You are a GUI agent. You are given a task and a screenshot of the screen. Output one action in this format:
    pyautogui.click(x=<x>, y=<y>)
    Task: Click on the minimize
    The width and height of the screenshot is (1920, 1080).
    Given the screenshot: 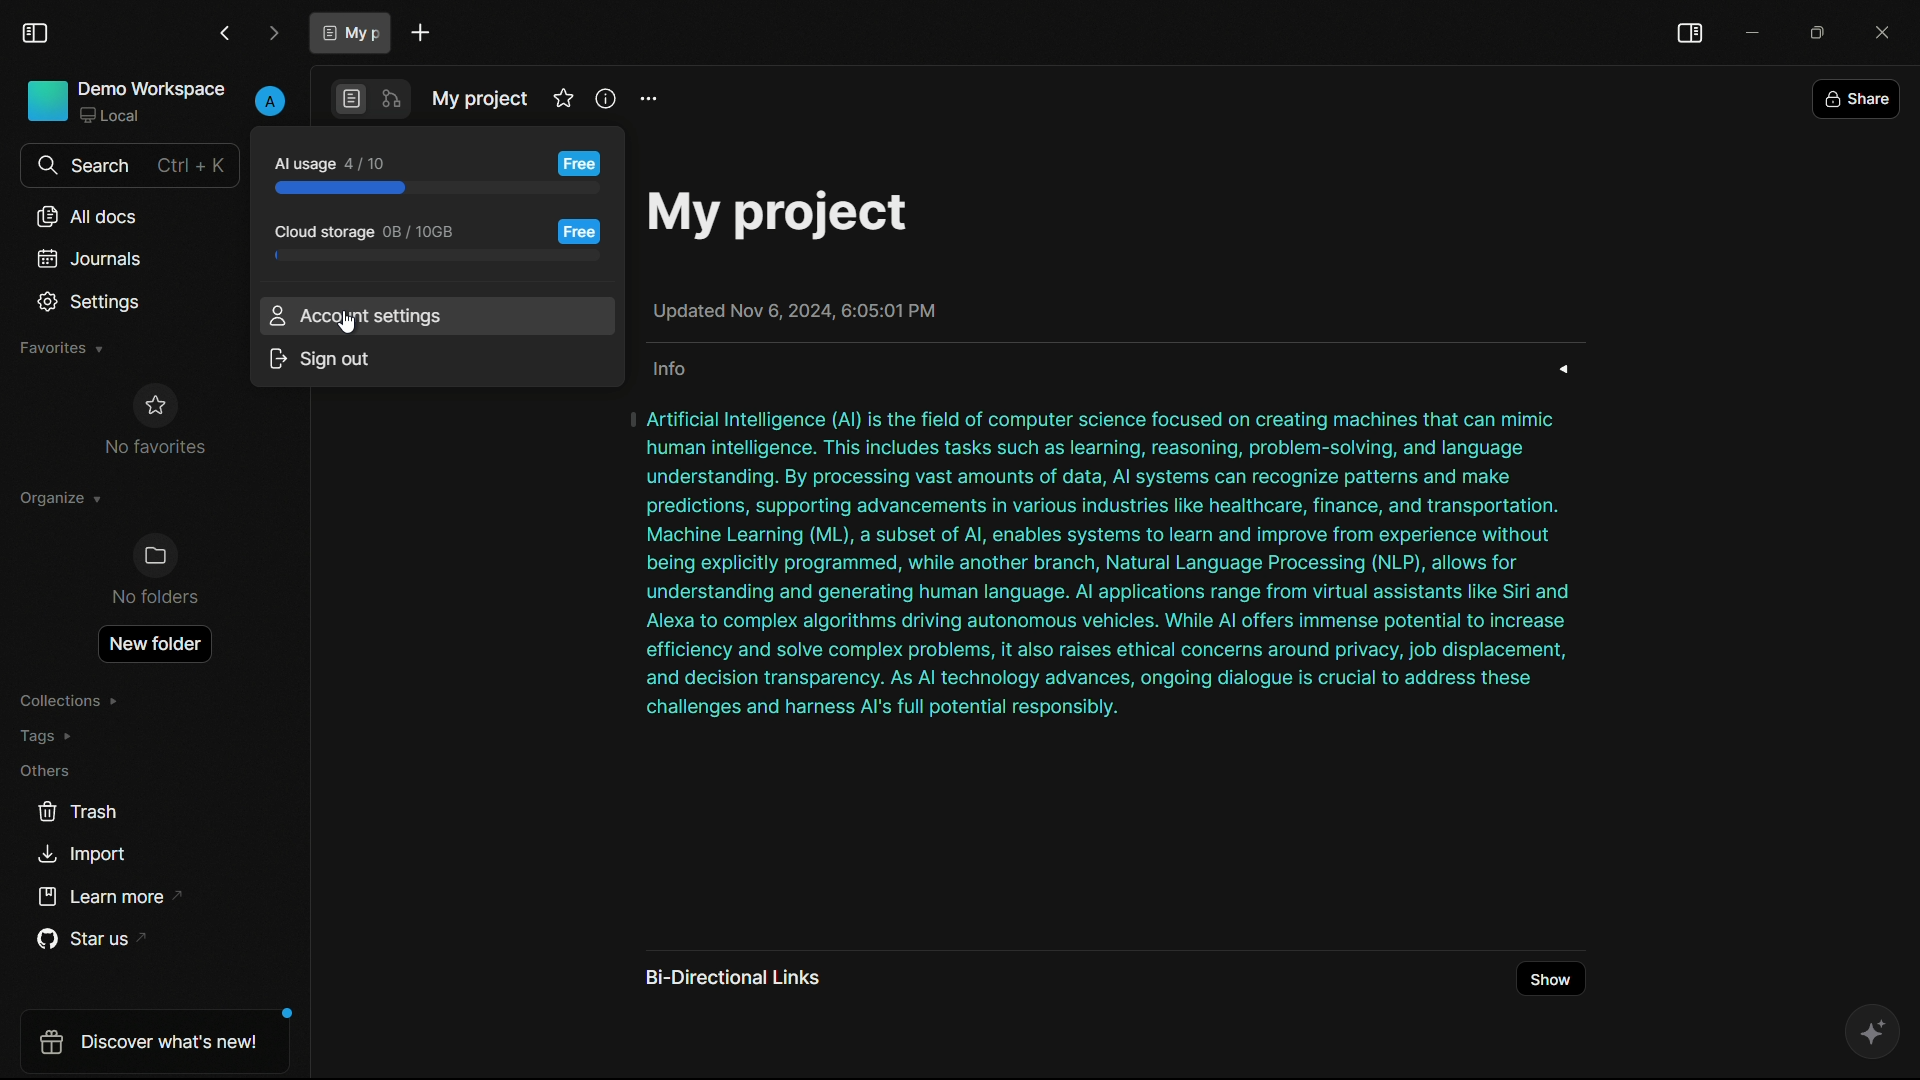 What is the action you would take?
    pyautogui.click(x=1750, y=31)
    